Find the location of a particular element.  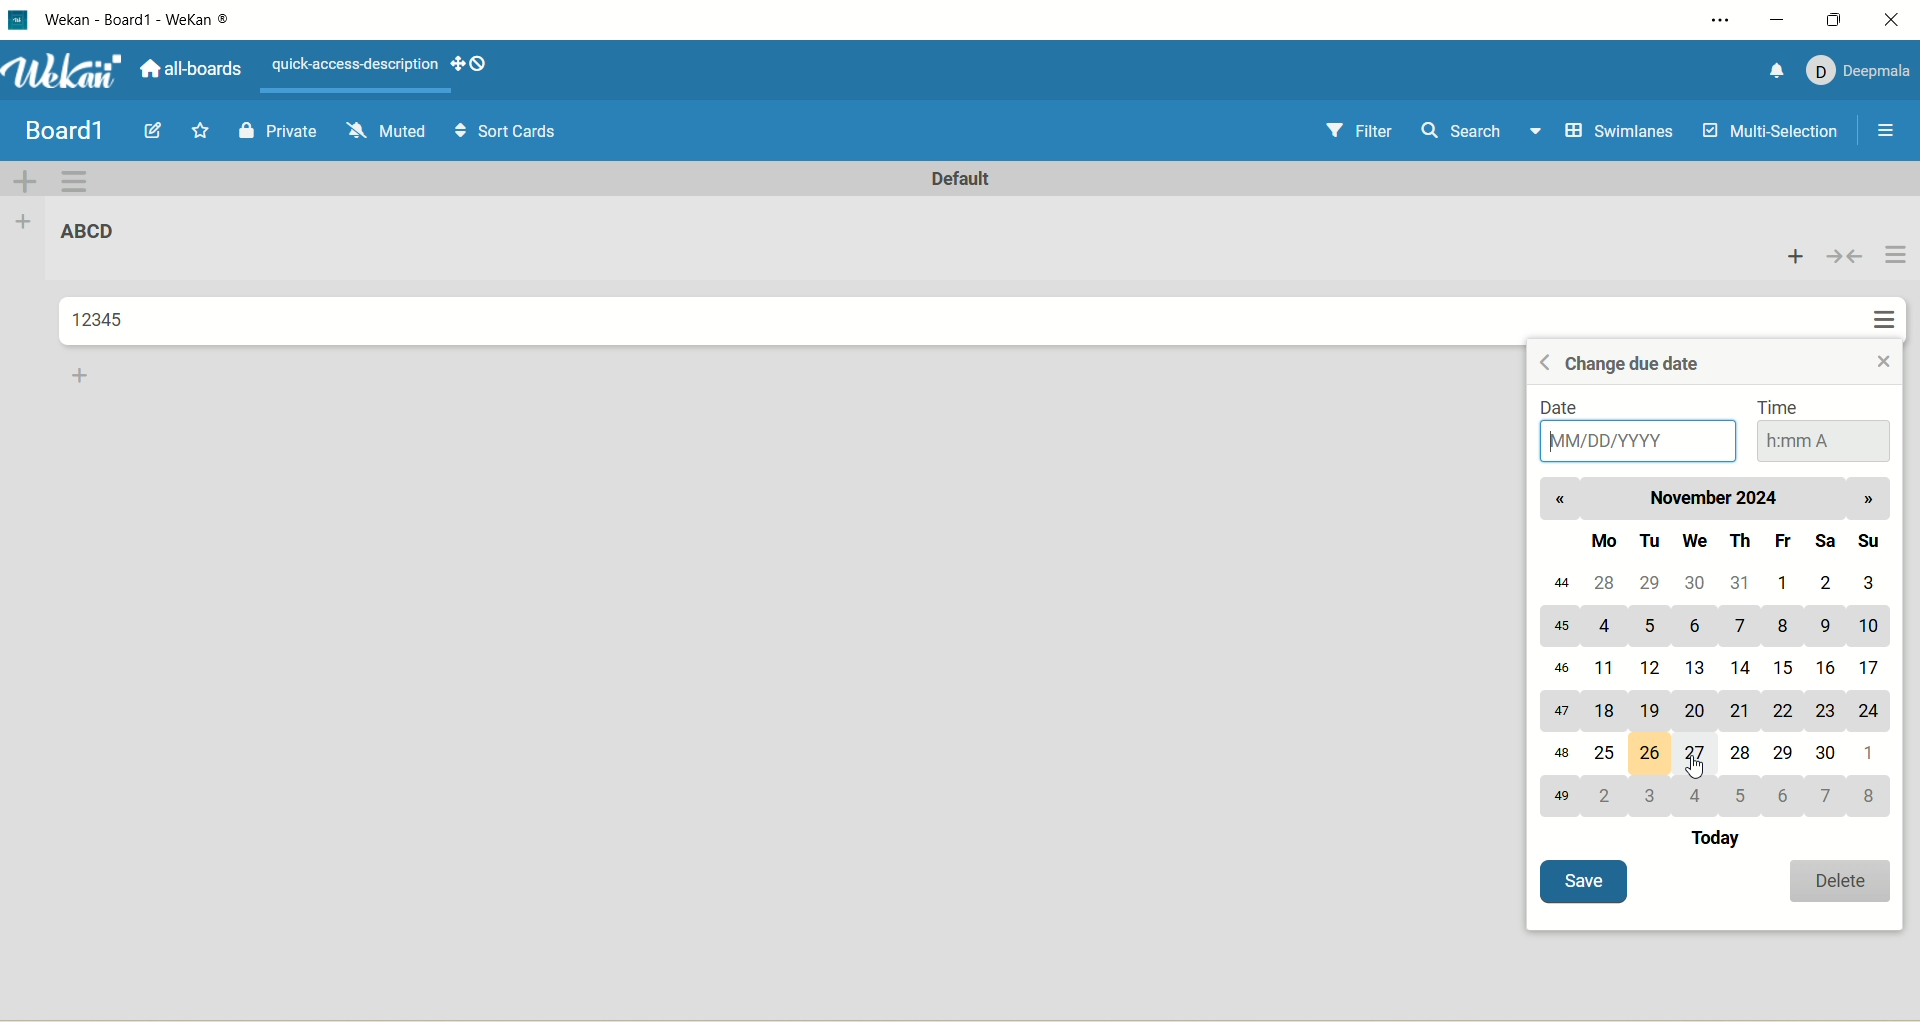

card title is located at coordinates (101, 320).